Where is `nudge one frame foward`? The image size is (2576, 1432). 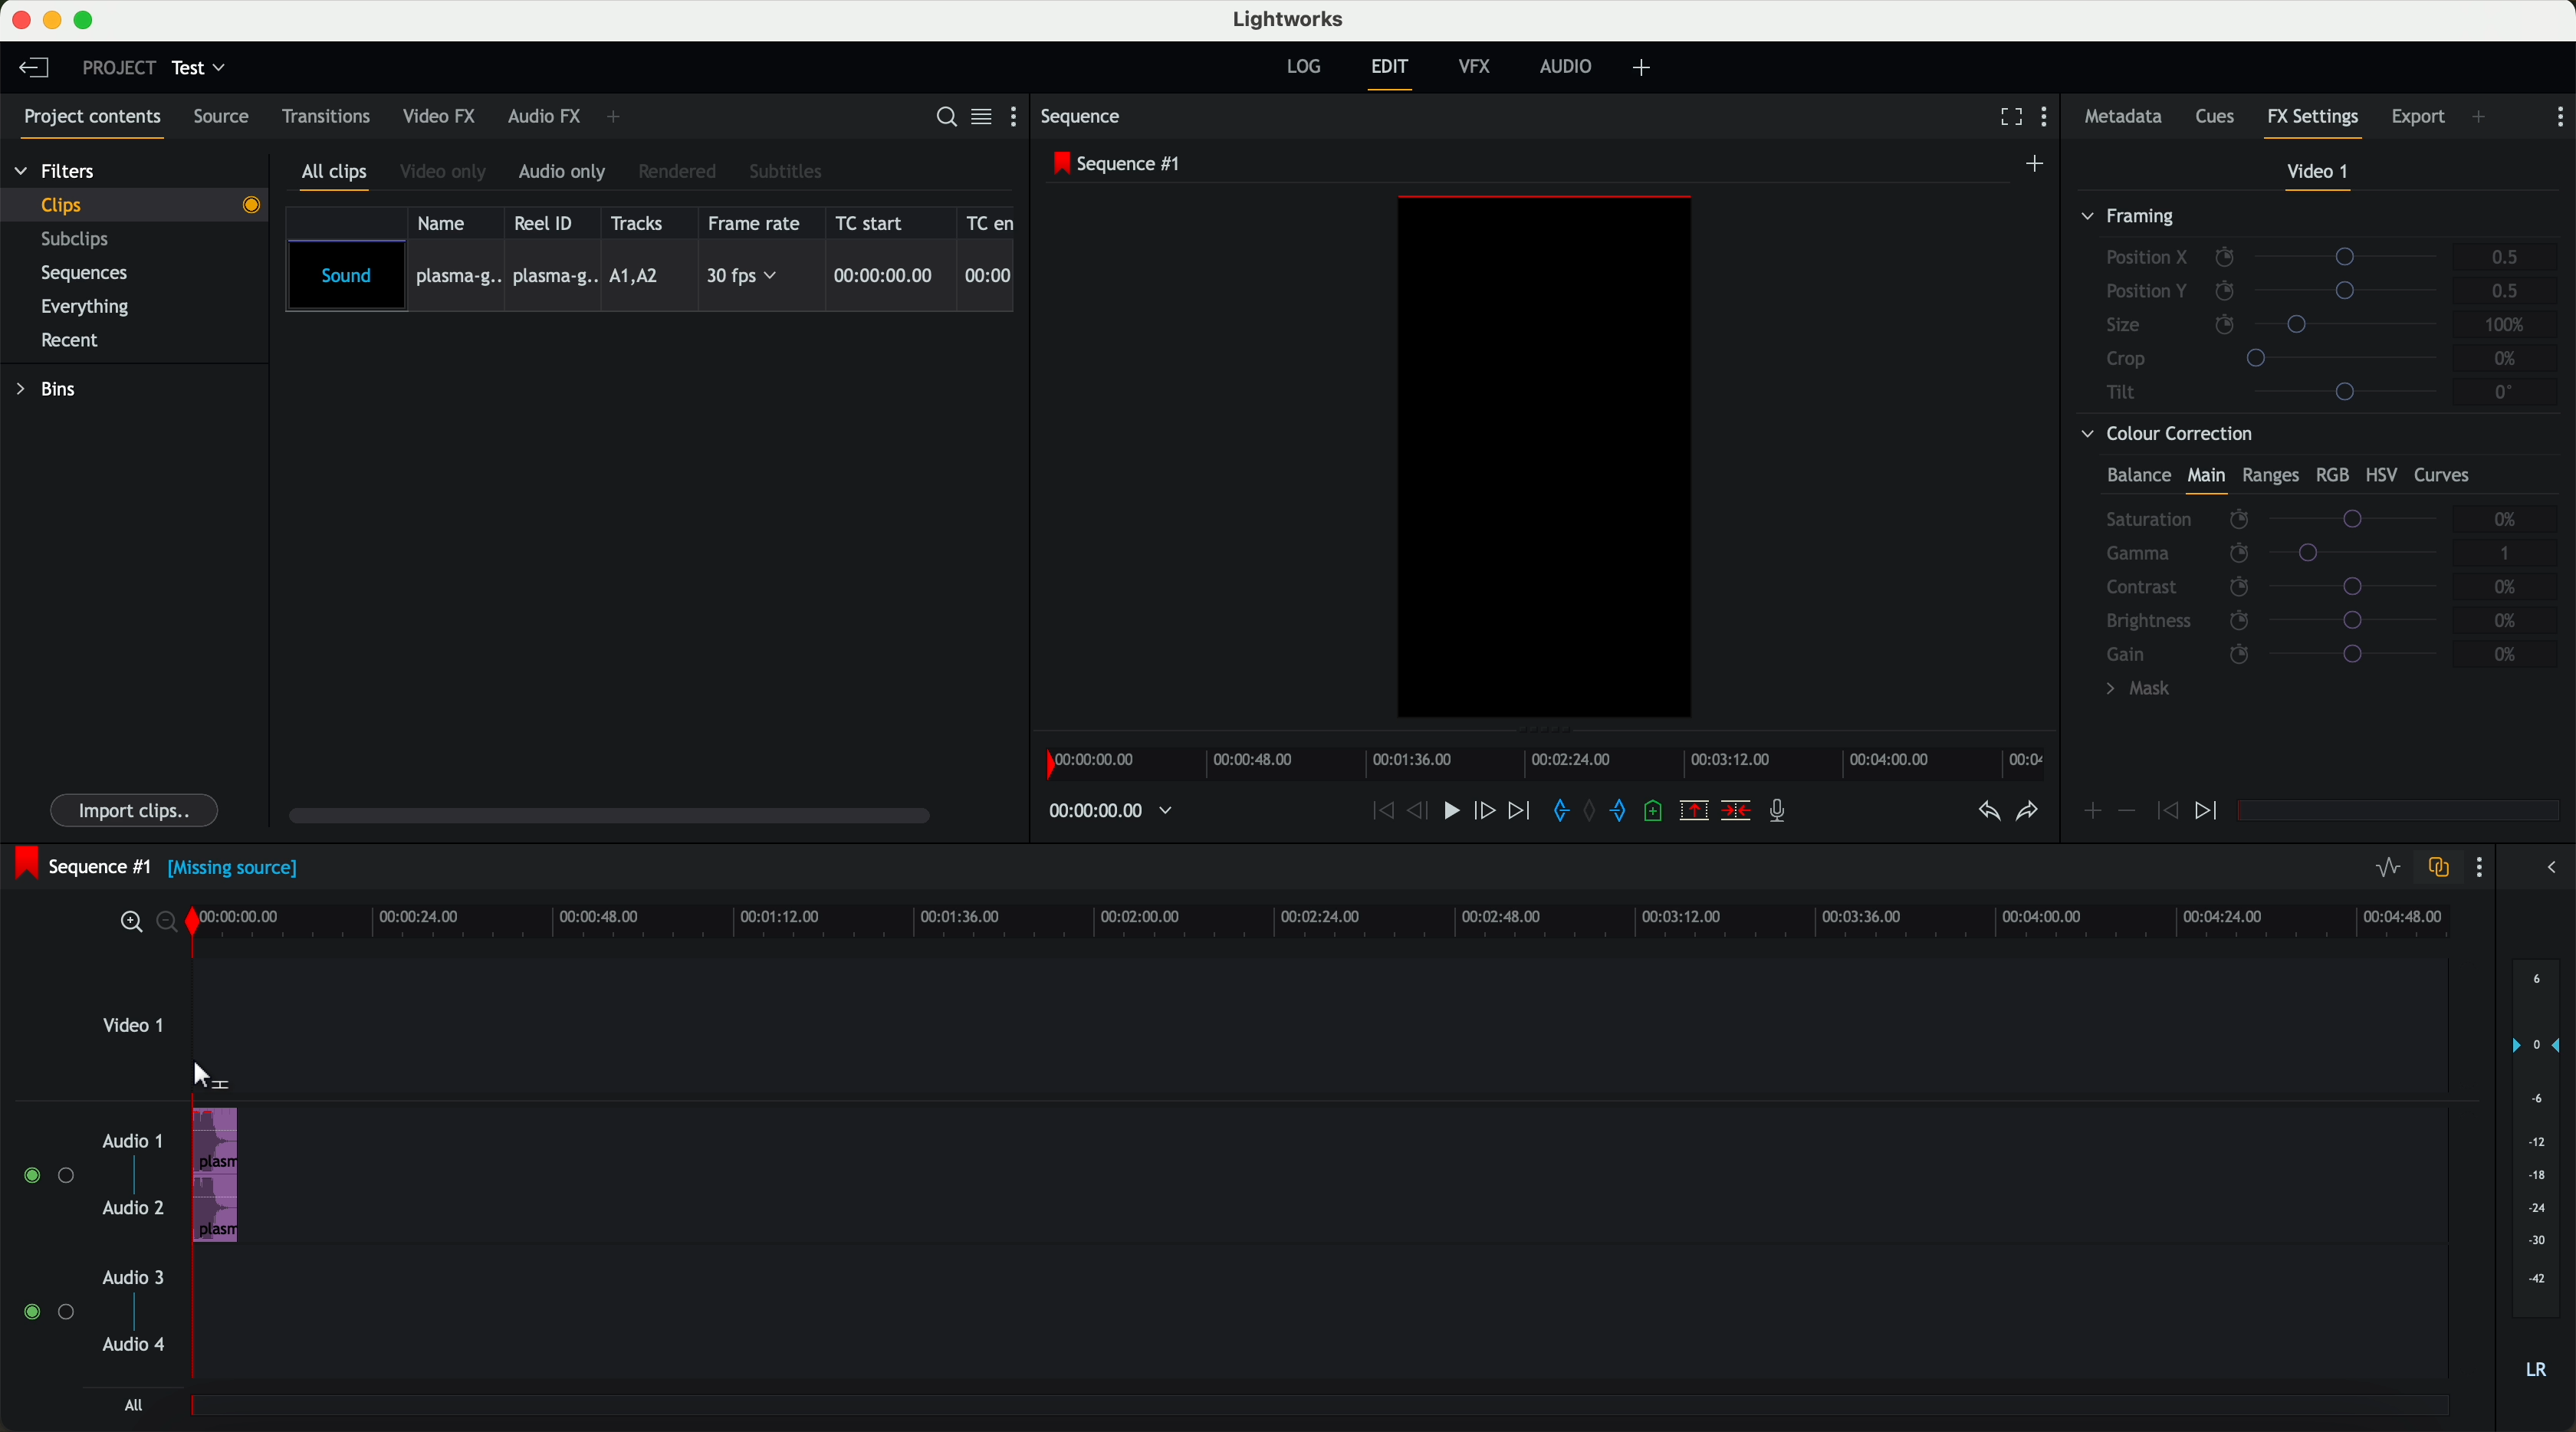
nudge one frame foward is located at coordinates (1488, 810).